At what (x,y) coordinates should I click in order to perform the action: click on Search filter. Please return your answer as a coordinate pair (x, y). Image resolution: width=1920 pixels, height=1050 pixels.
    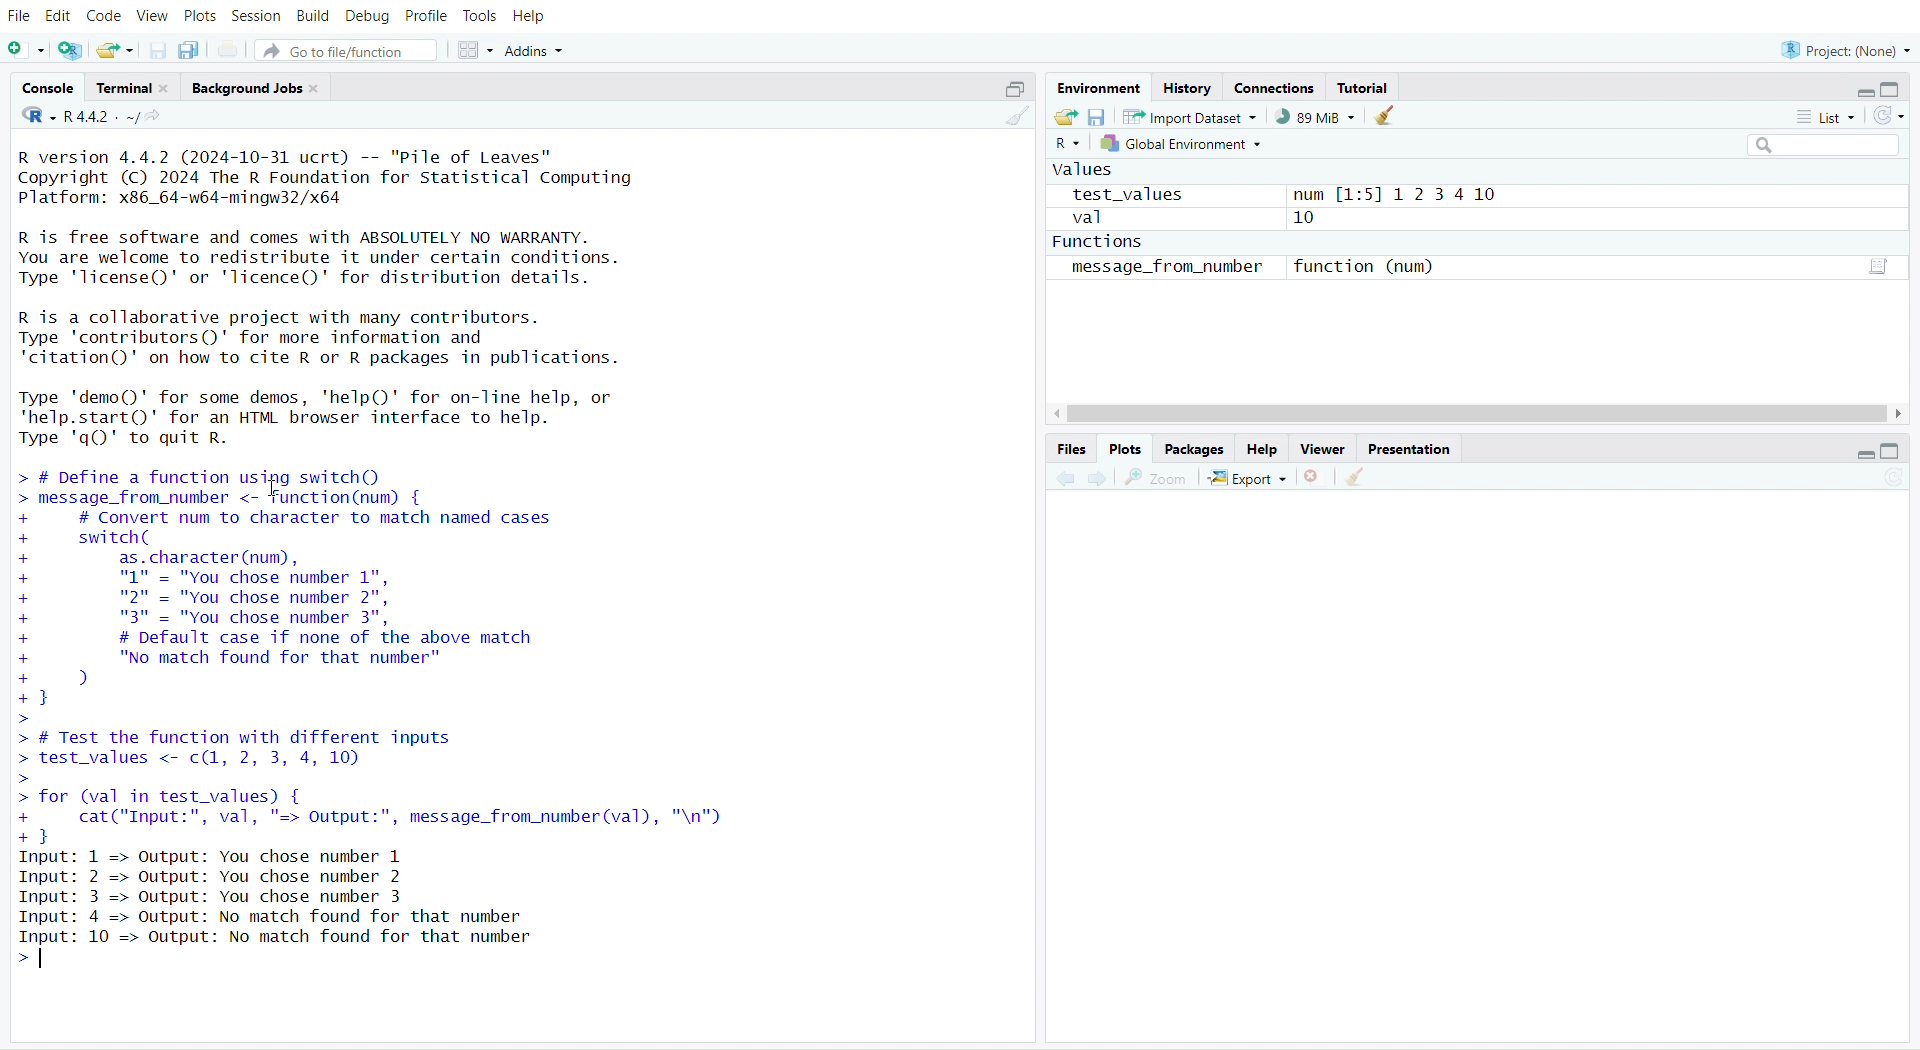
    Looking at the image, I should click on (1825, 146).